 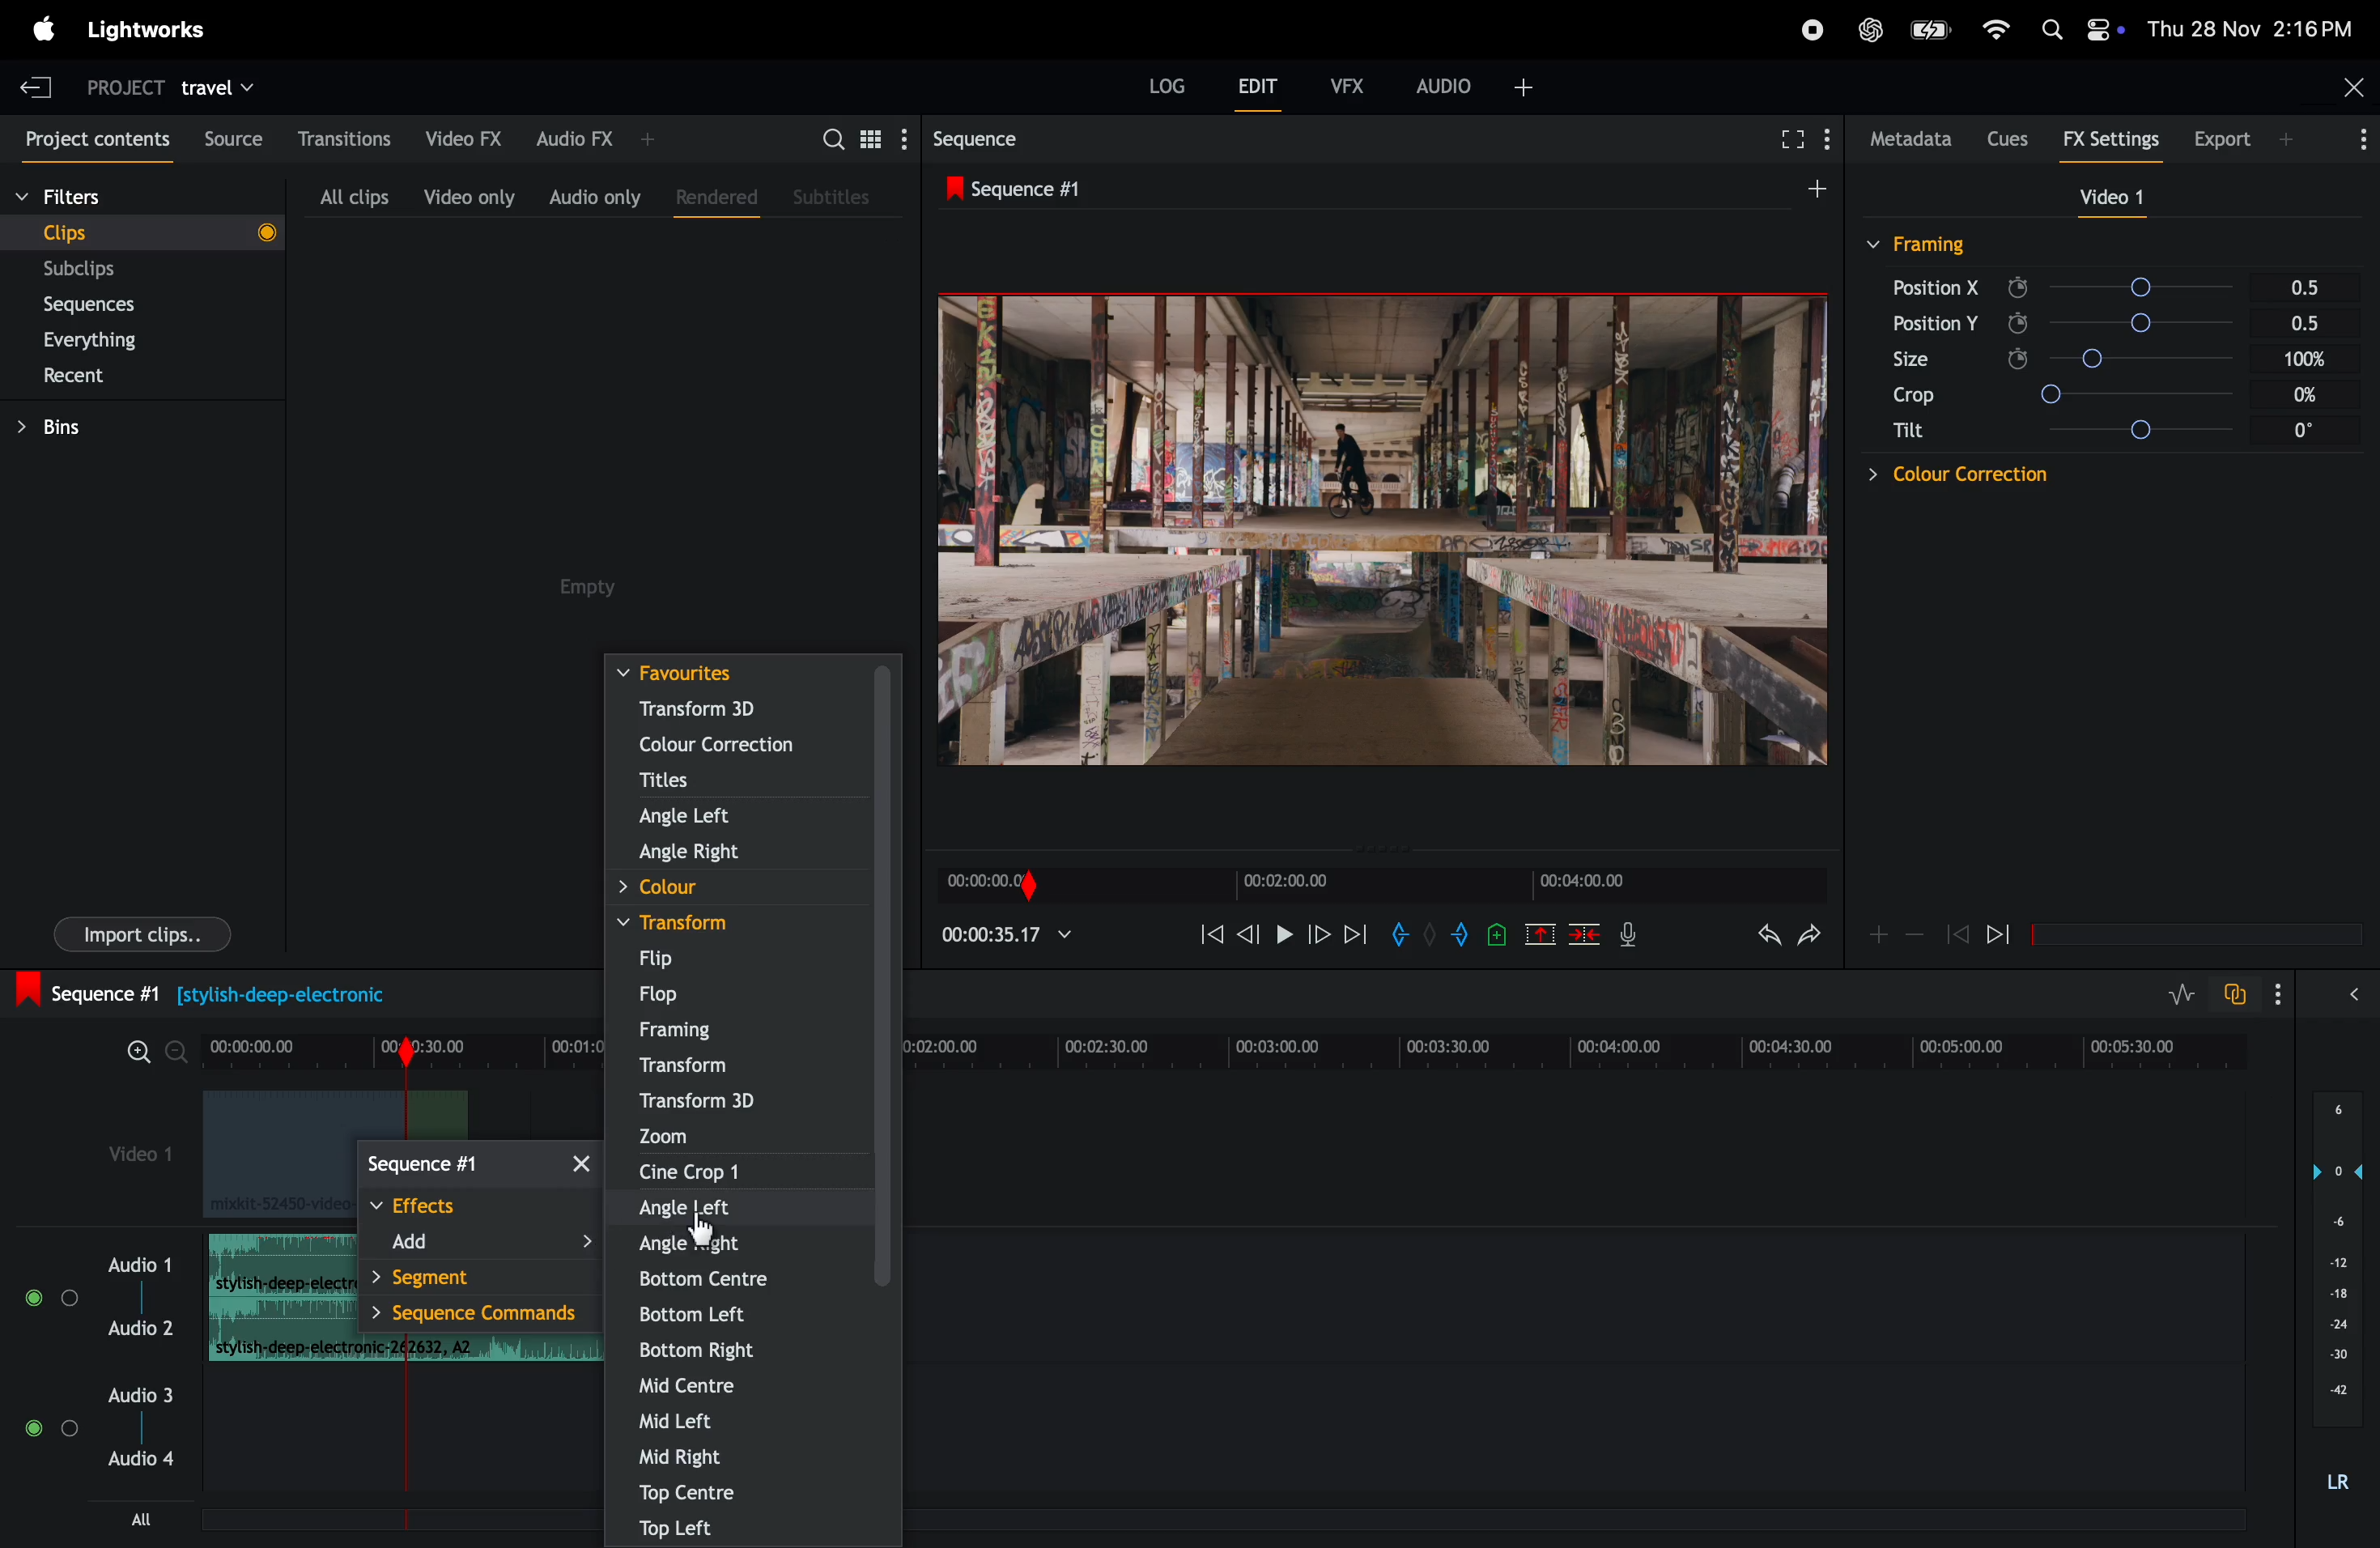 I want to click on next frame, so click(x=1317, y=934).